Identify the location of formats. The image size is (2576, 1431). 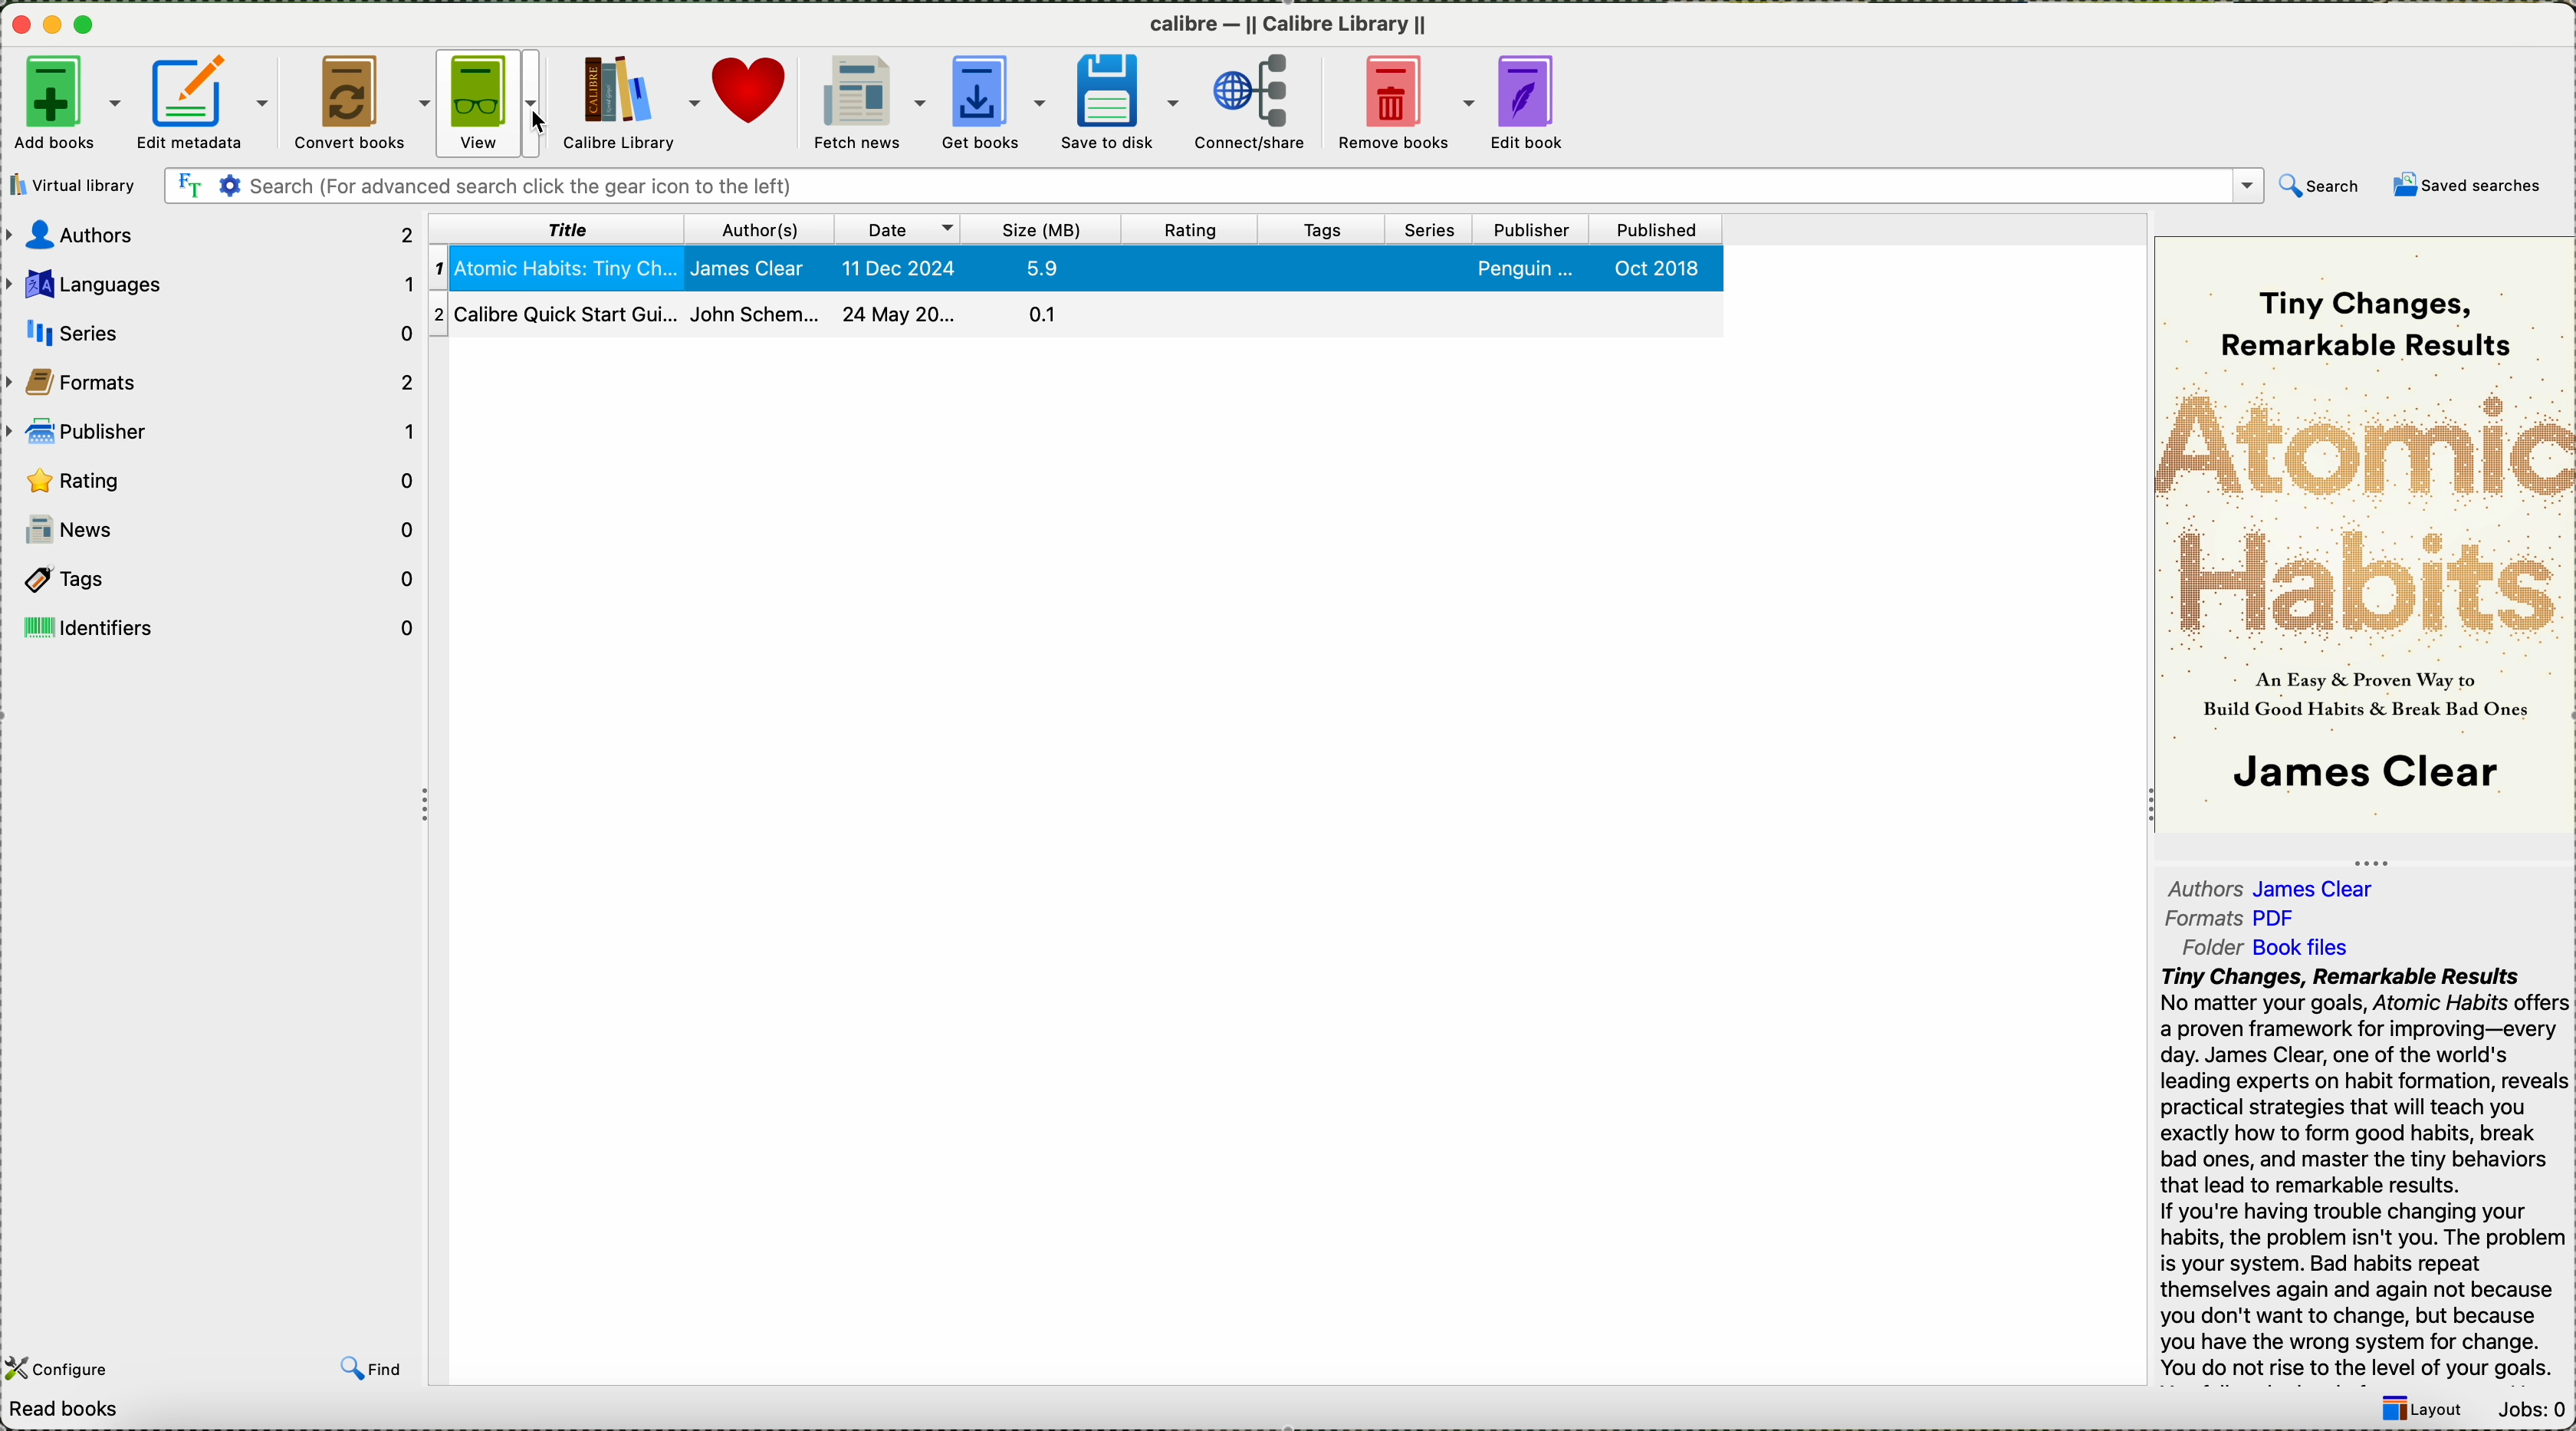
(213, 378).